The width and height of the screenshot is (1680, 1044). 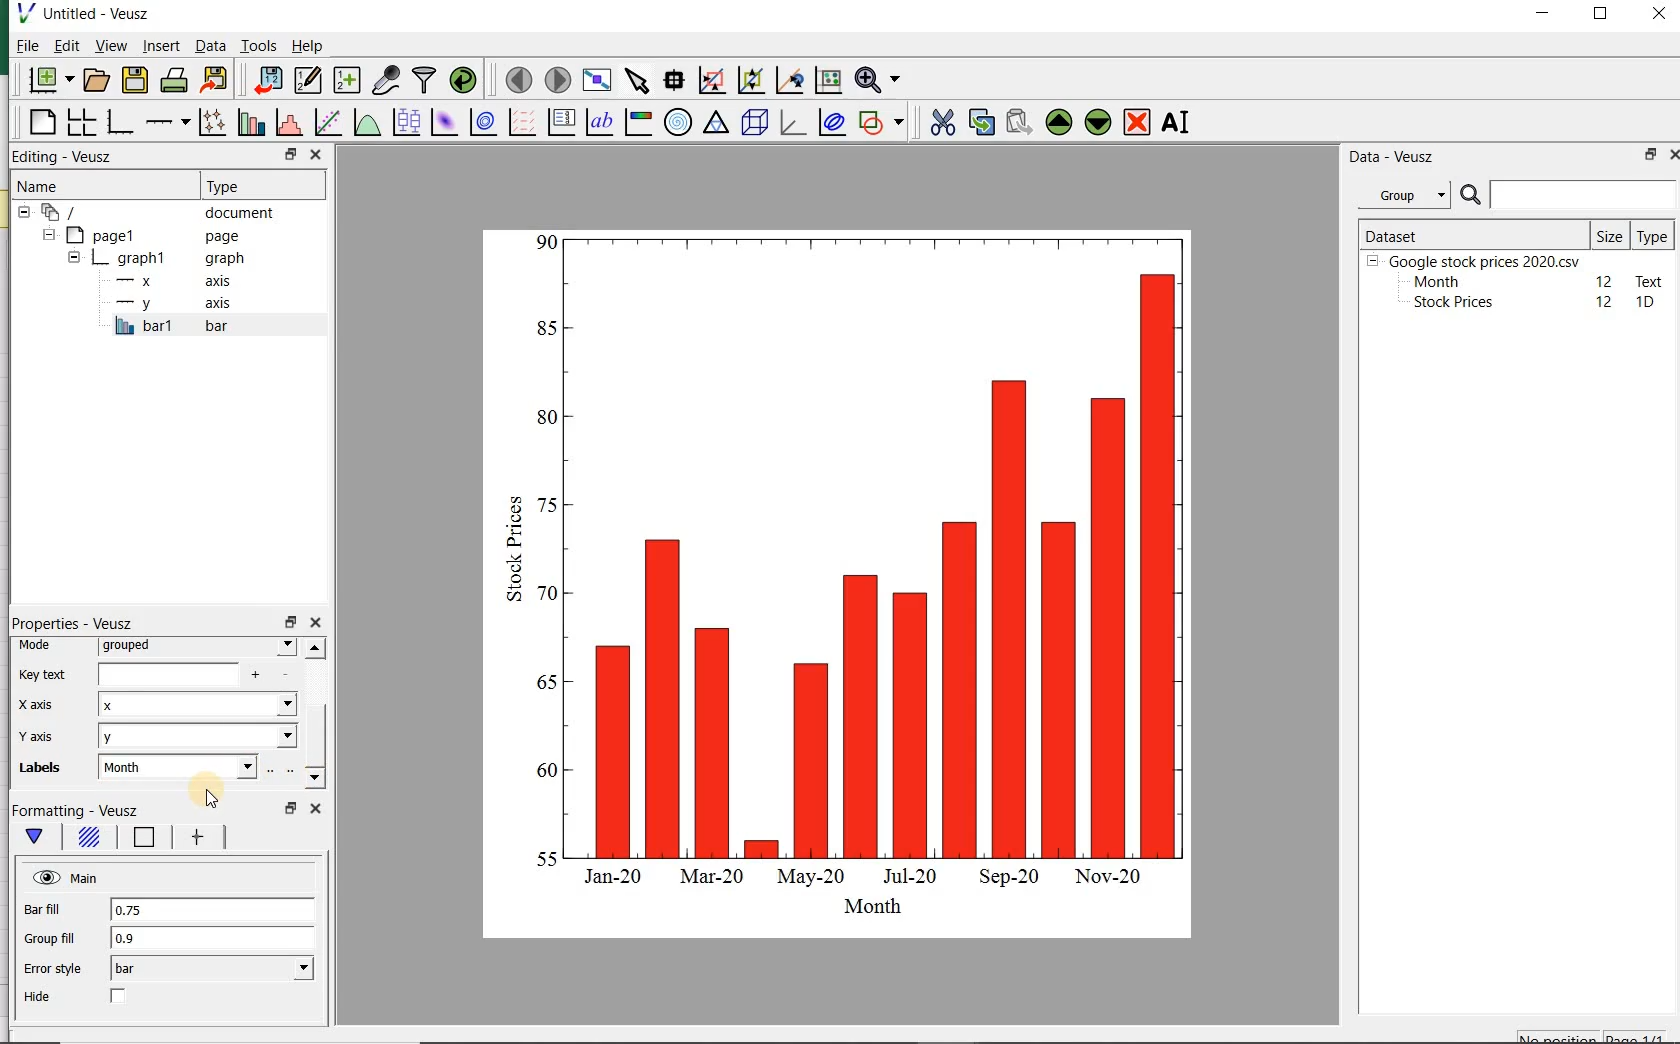 What do you see at coordinates (197, 703) in the screenshot?
I see `x` at bounding box center [197, 703].